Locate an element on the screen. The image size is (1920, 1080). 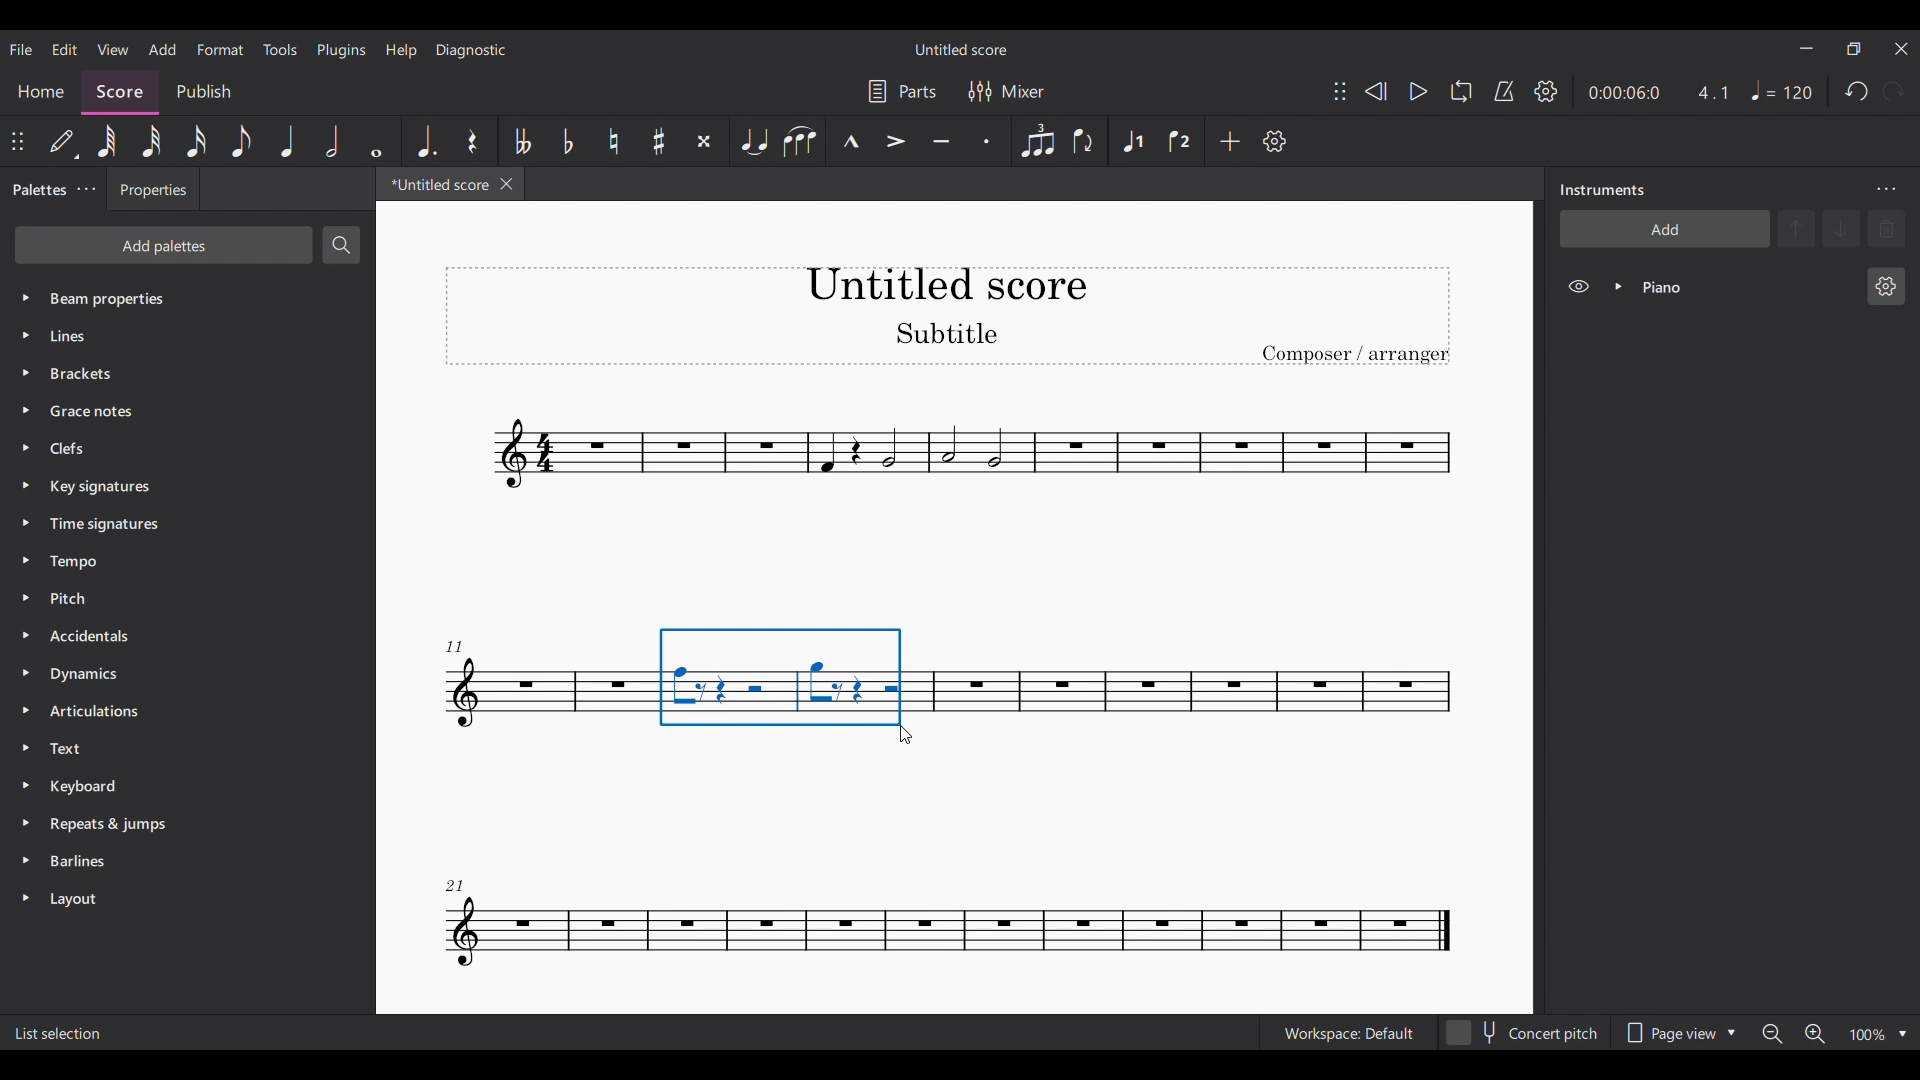
Diagnostic menu is located at coordinates (471, 49).